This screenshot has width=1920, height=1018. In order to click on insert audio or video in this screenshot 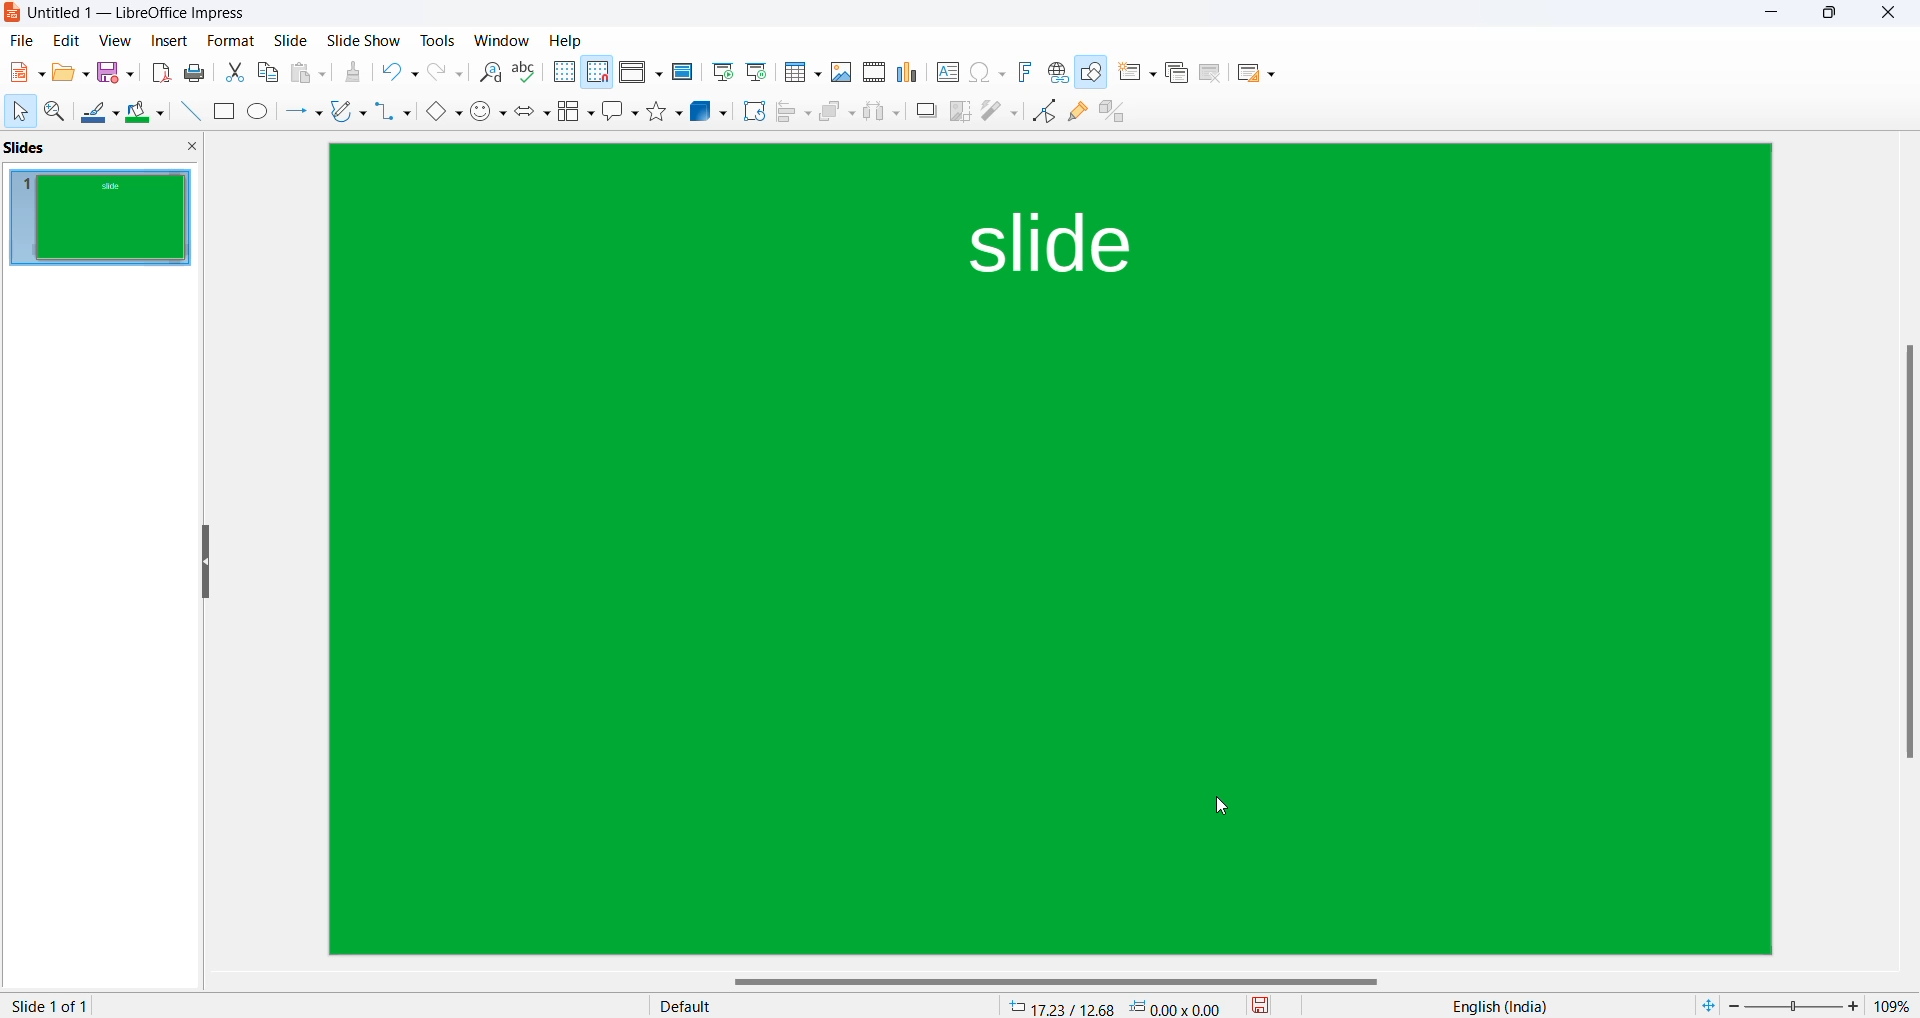, I will do `click(872, 73)`.